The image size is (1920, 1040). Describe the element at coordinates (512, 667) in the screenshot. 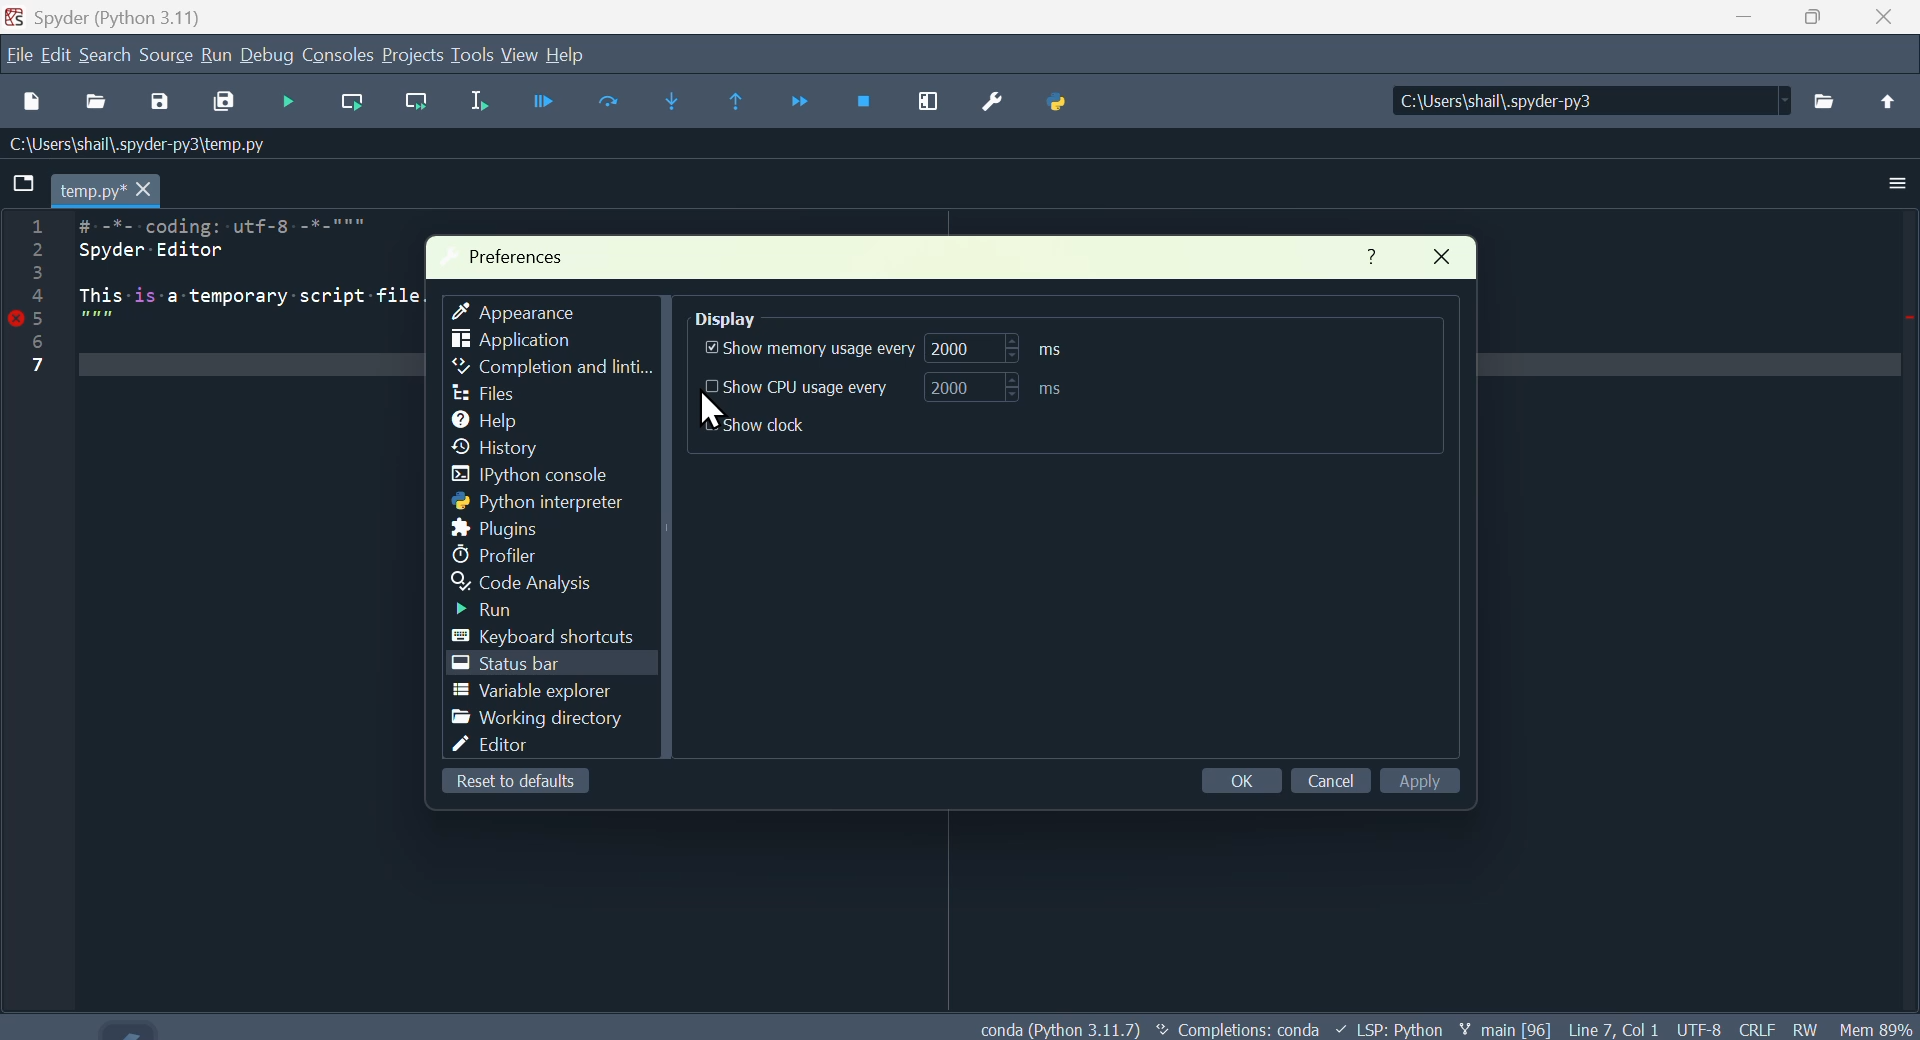

I see `Status bar` at that location.